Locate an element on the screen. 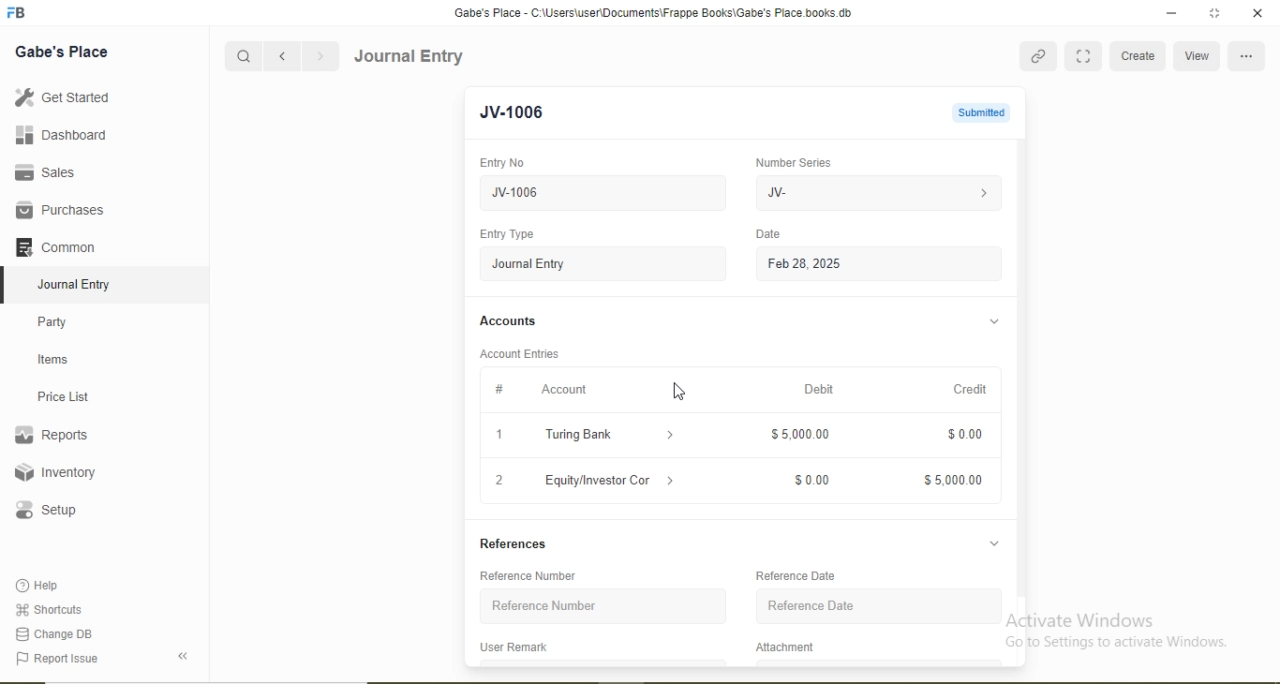  Report Issue is located at coordinates (56, 659).